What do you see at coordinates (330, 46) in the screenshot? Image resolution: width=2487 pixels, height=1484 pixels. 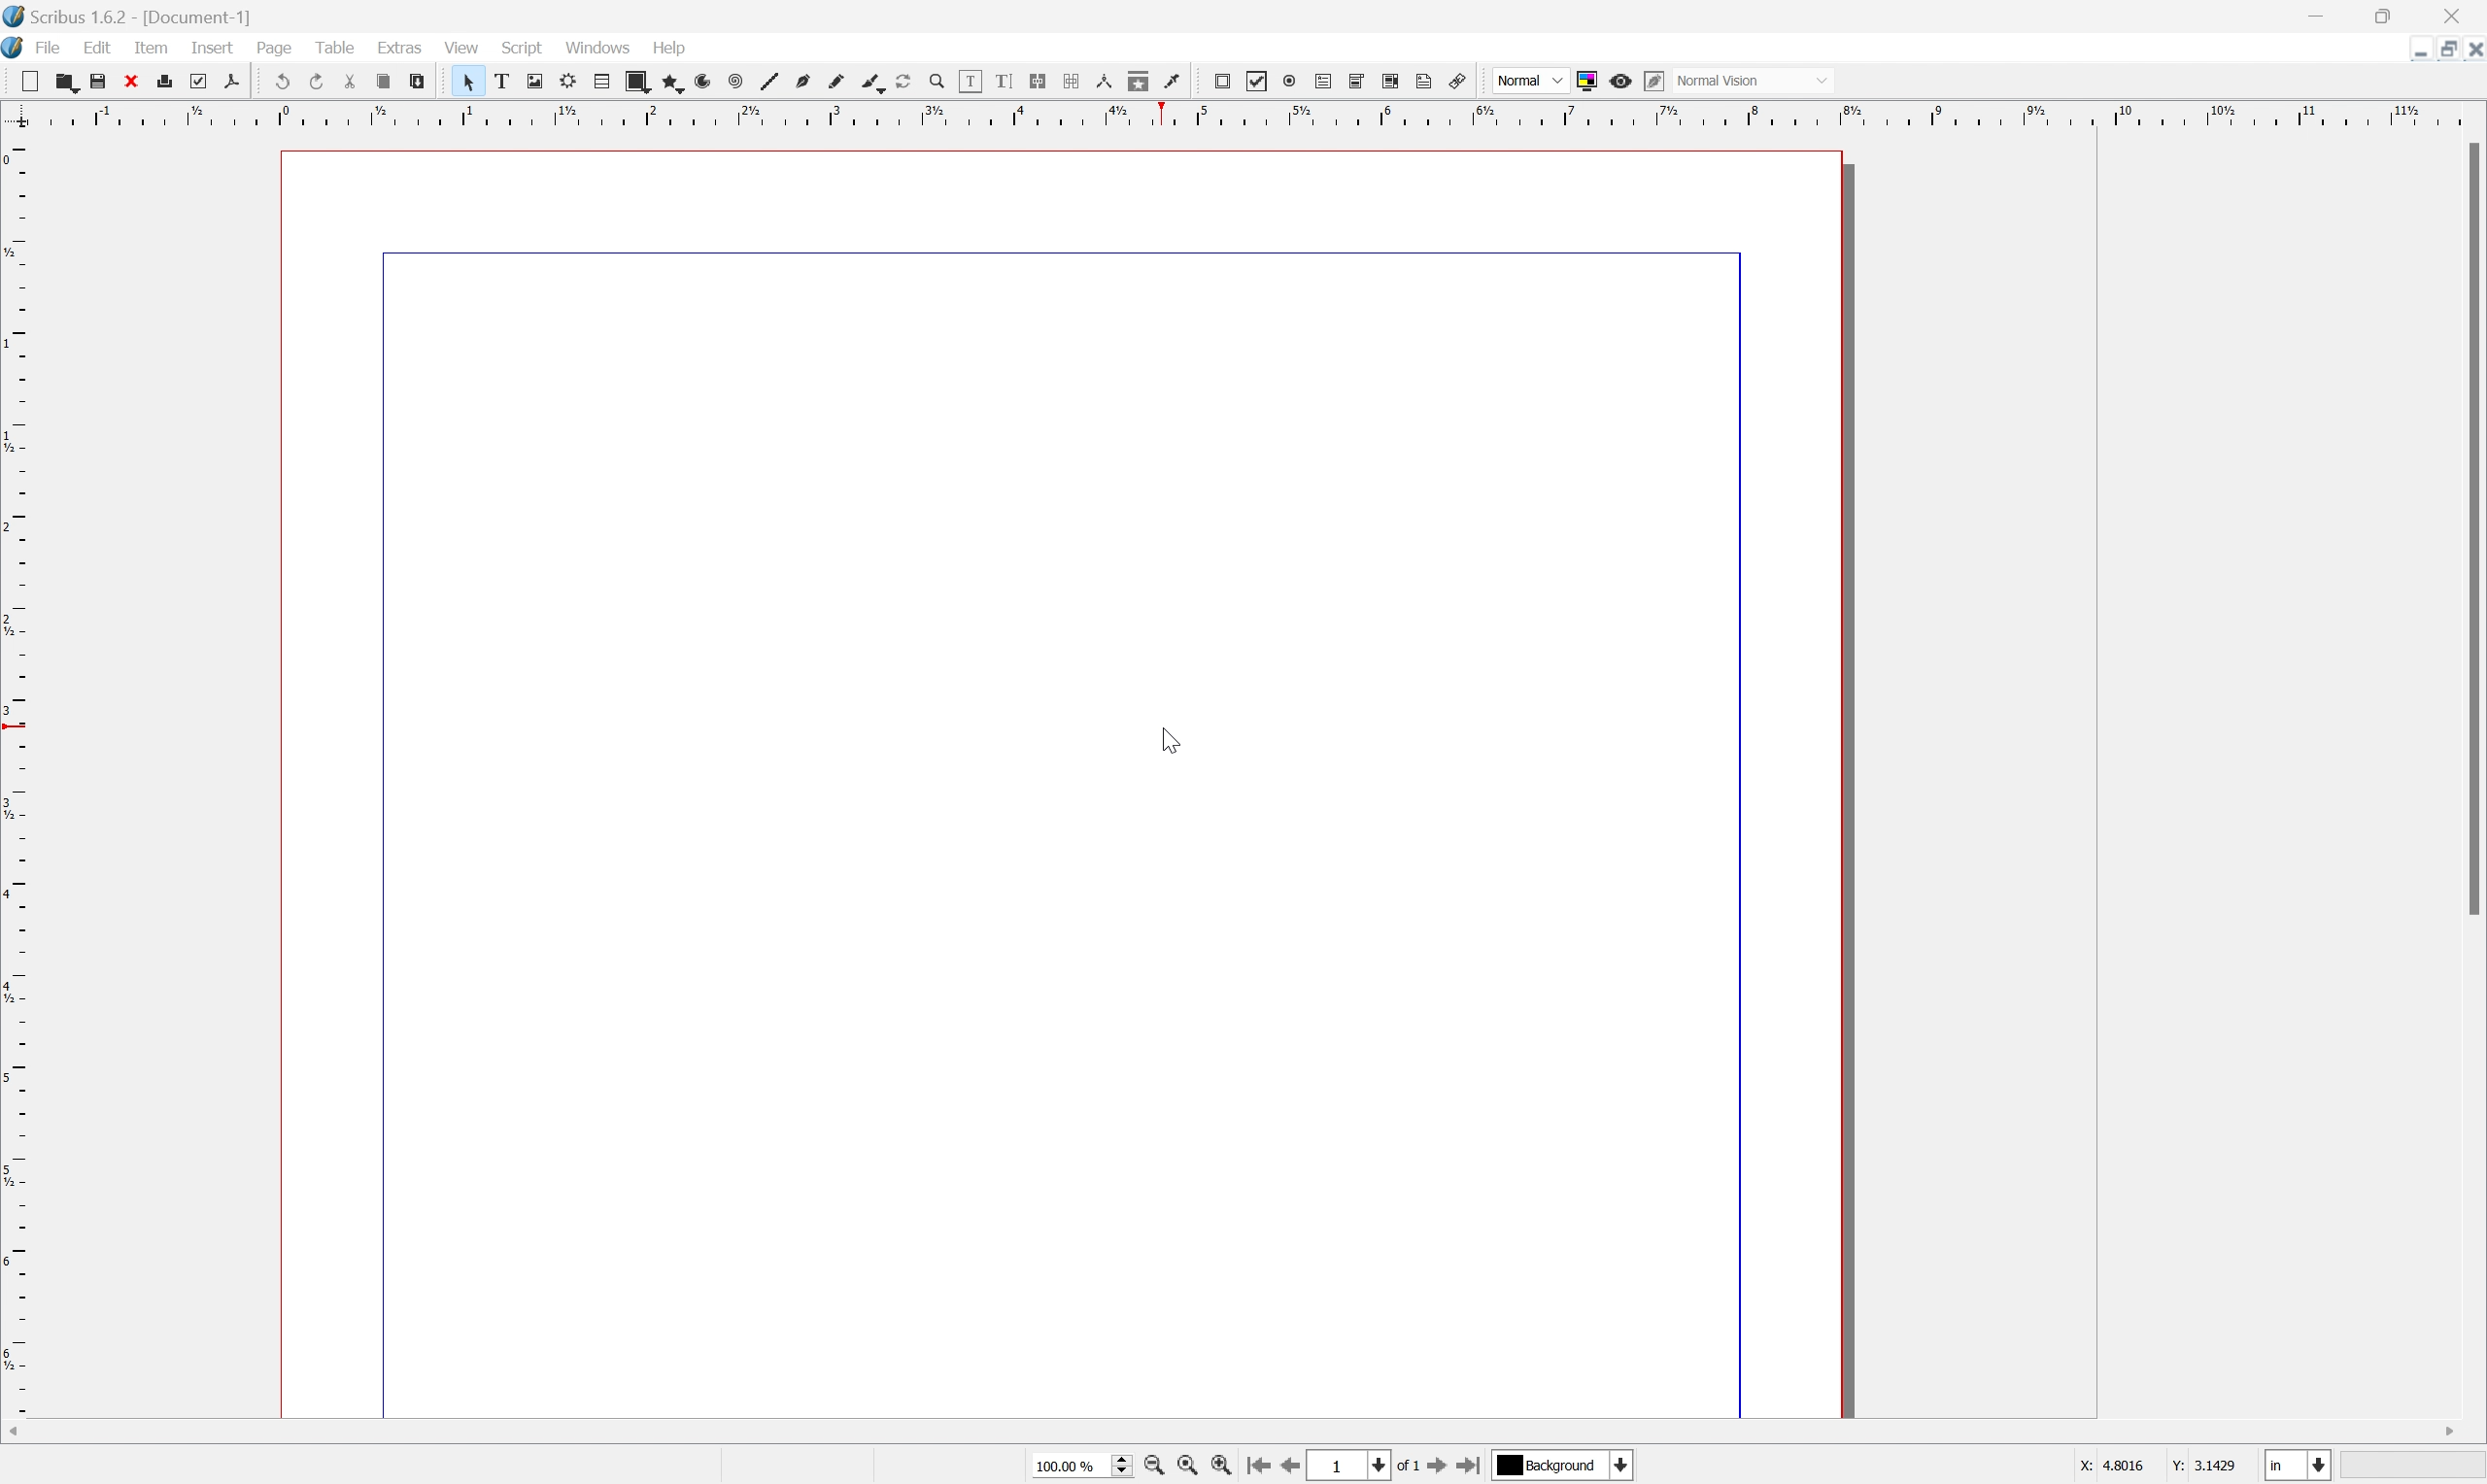 I see `table` at bounding box center [330, 46].